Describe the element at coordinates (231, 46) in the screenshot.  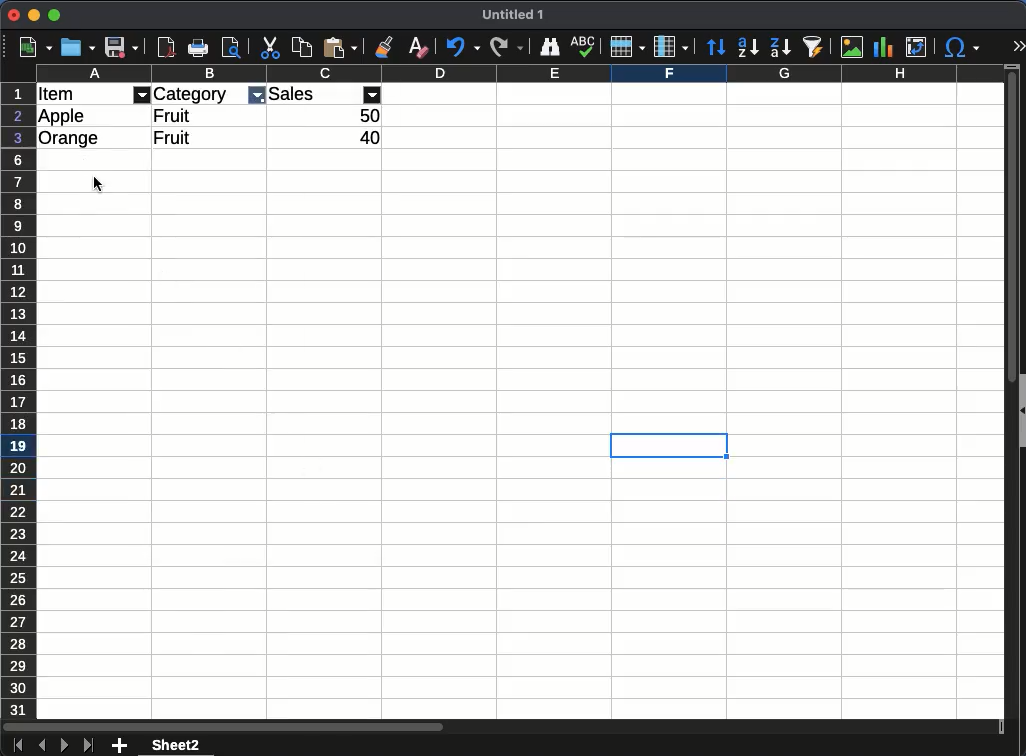
I see `print` at that location.